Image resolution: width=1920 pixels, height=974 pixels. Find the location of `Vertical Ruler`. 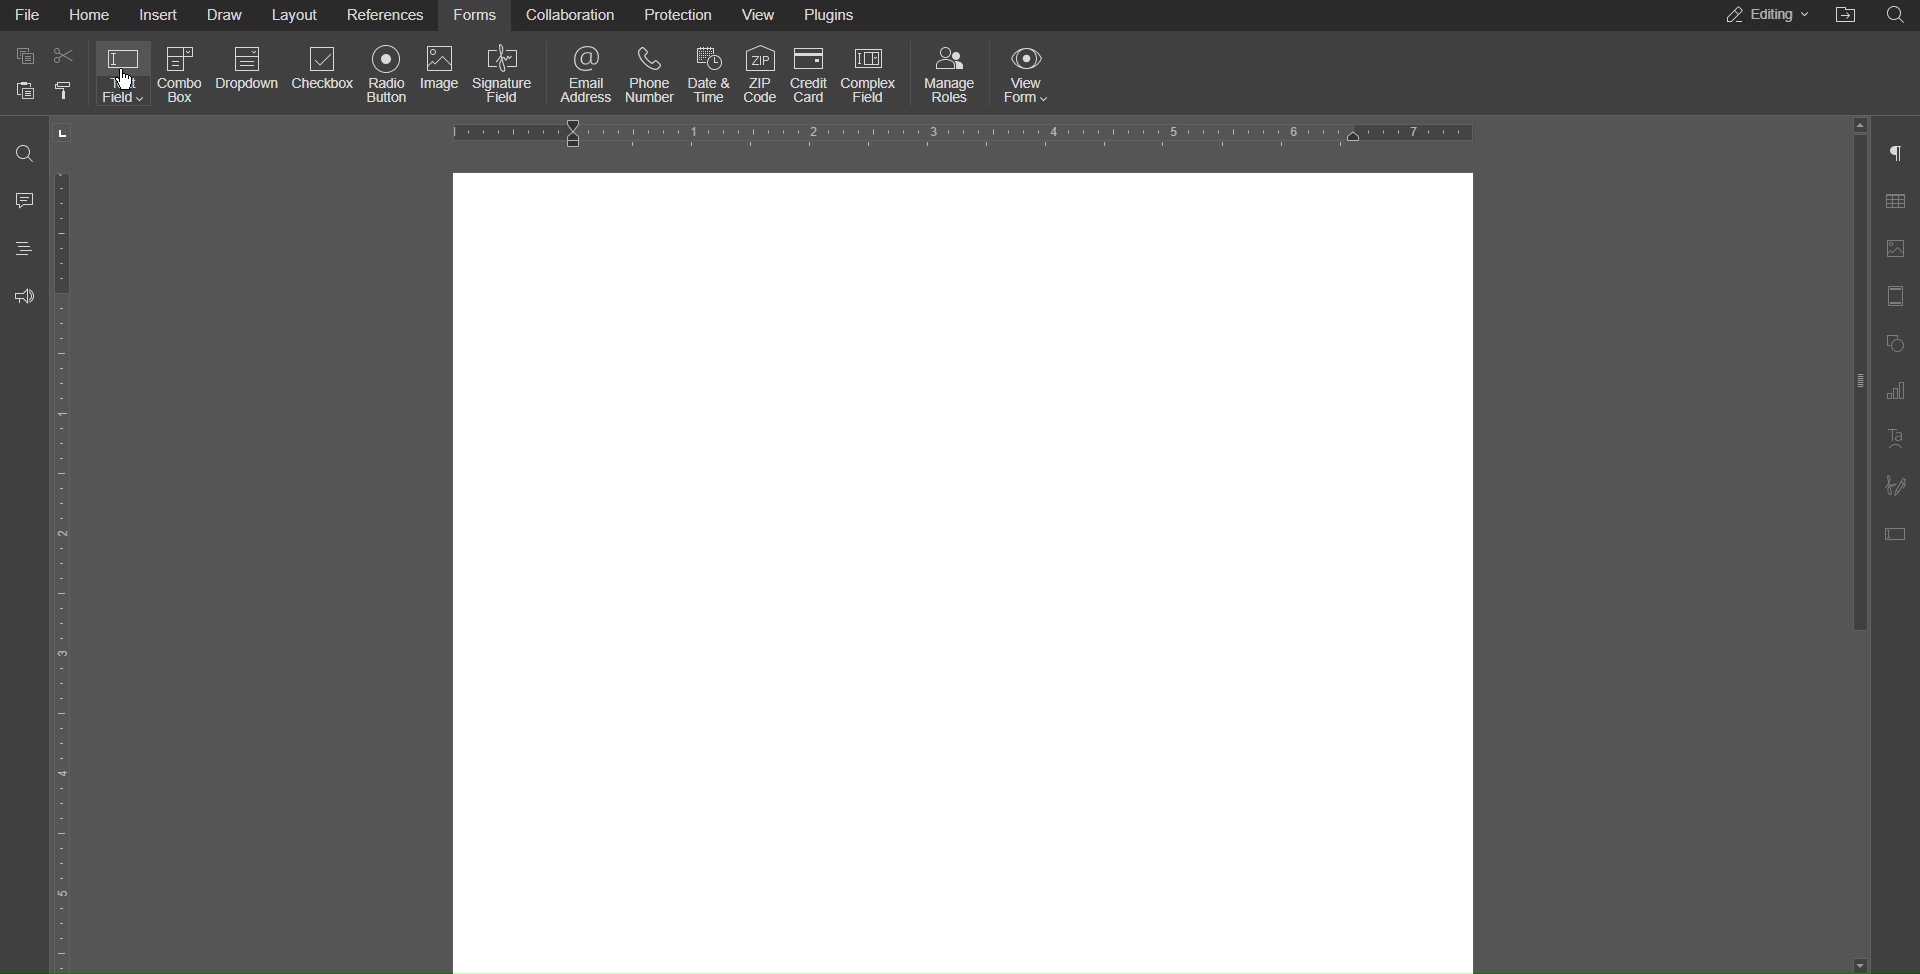

Vertical Ruler is located at coordinates (65, 568).